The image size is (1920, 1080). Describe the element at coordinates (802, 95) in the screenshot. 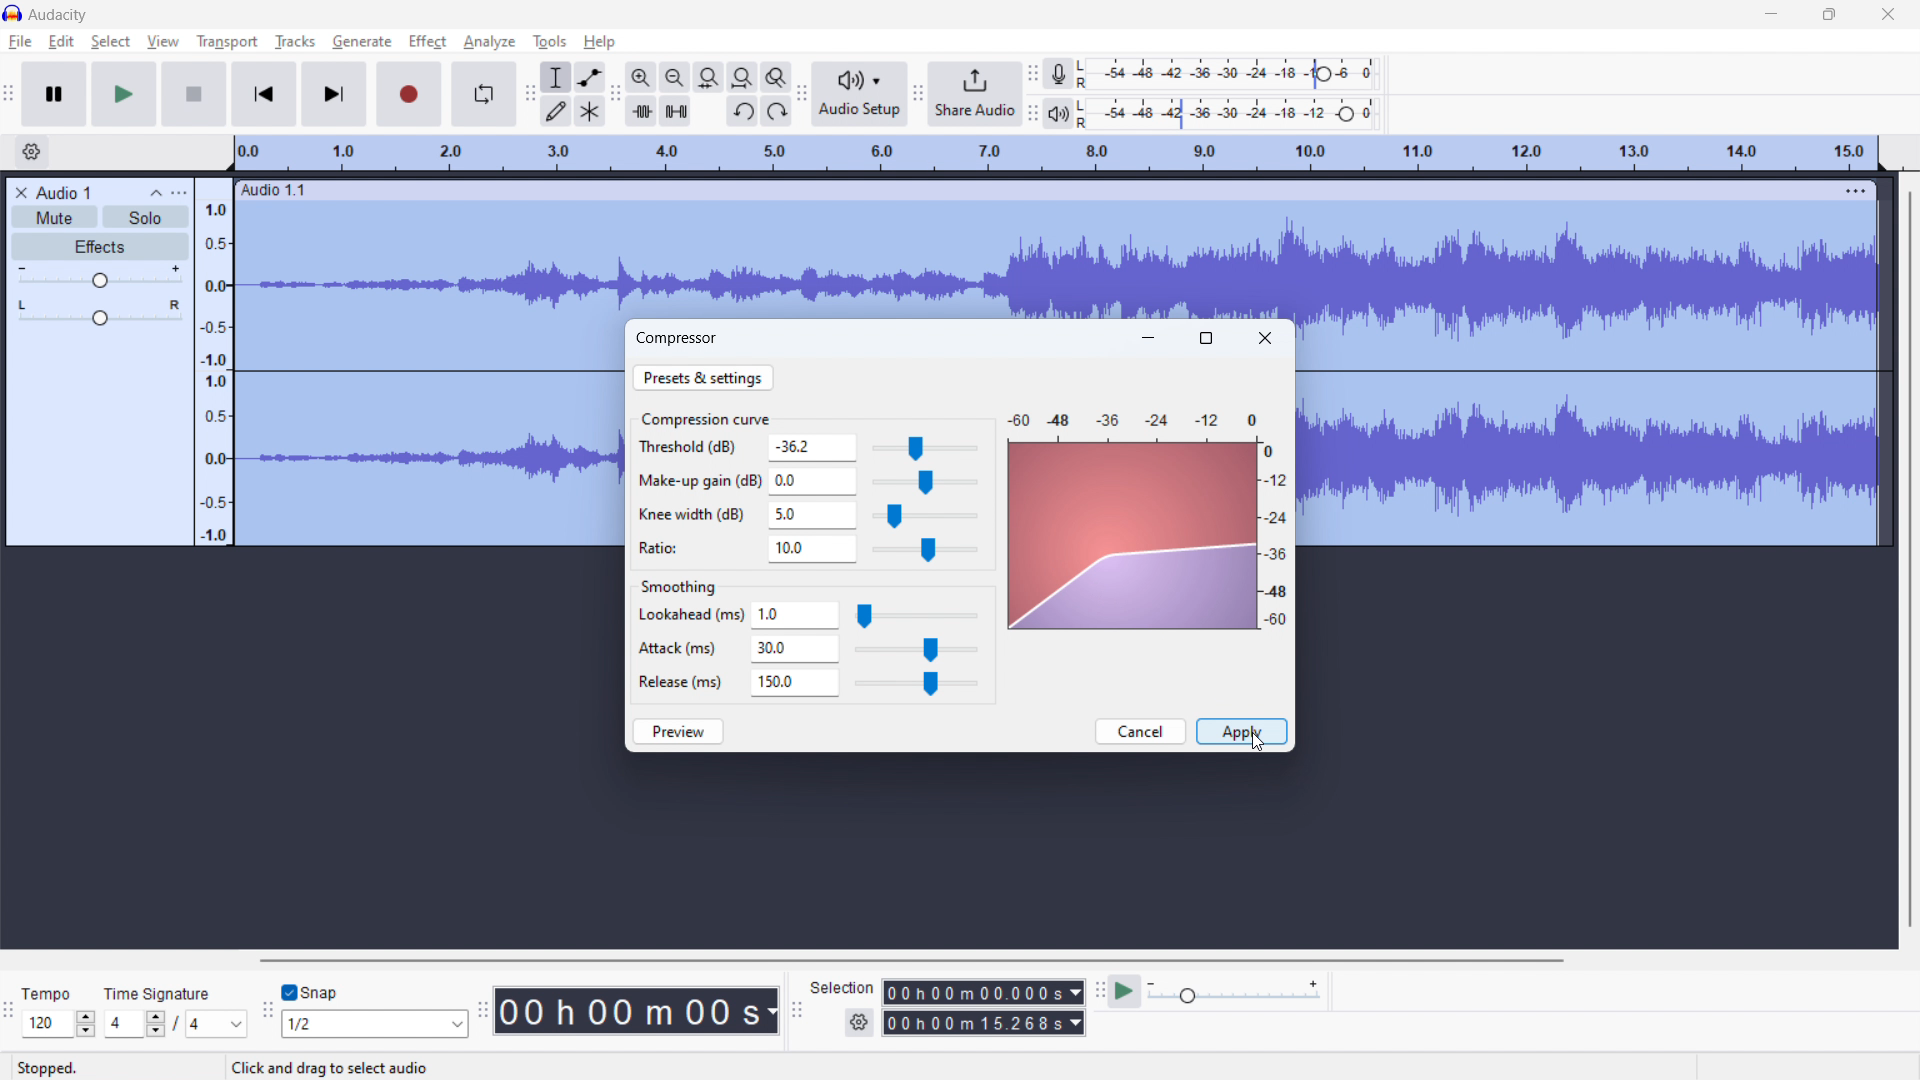

I see `Audio setup toolbar` at that location.